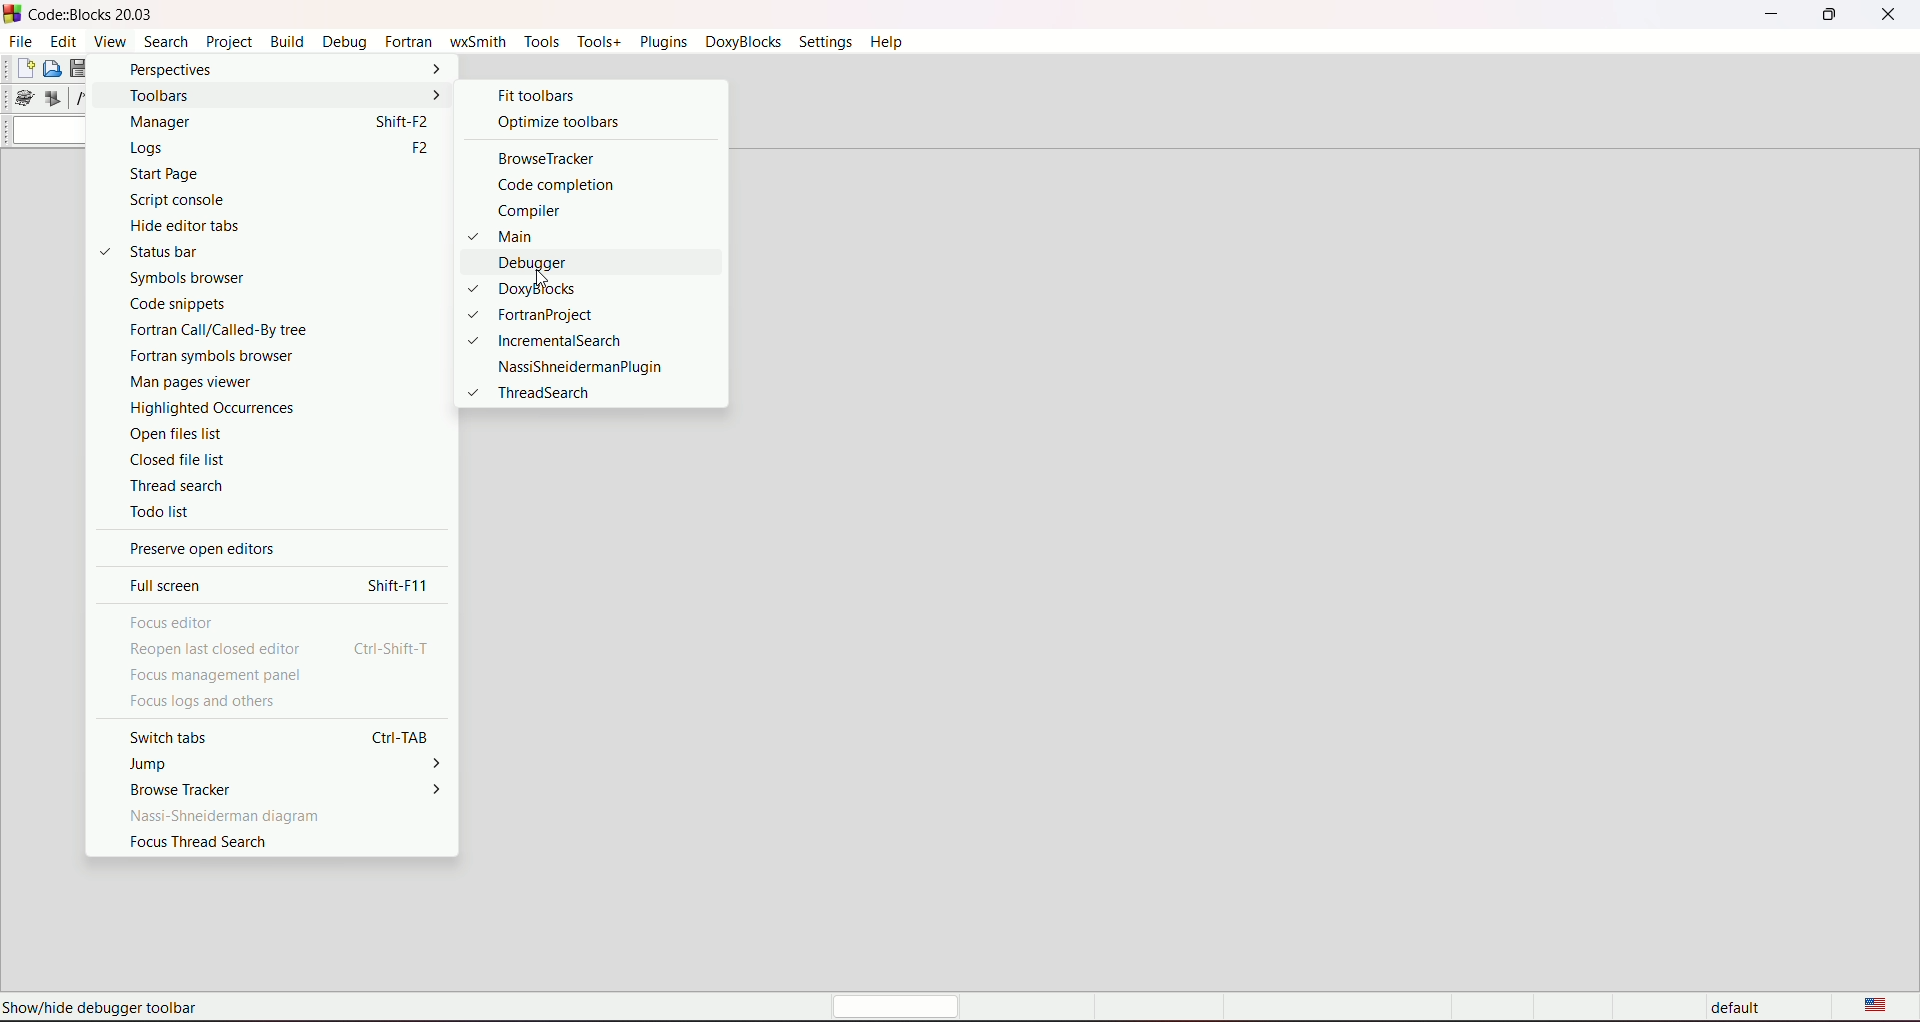 This screenshot has width=1920, height=1022. Describe the element at coordinates (255, 329) in the screenshot. I see `fortran call` at that location.